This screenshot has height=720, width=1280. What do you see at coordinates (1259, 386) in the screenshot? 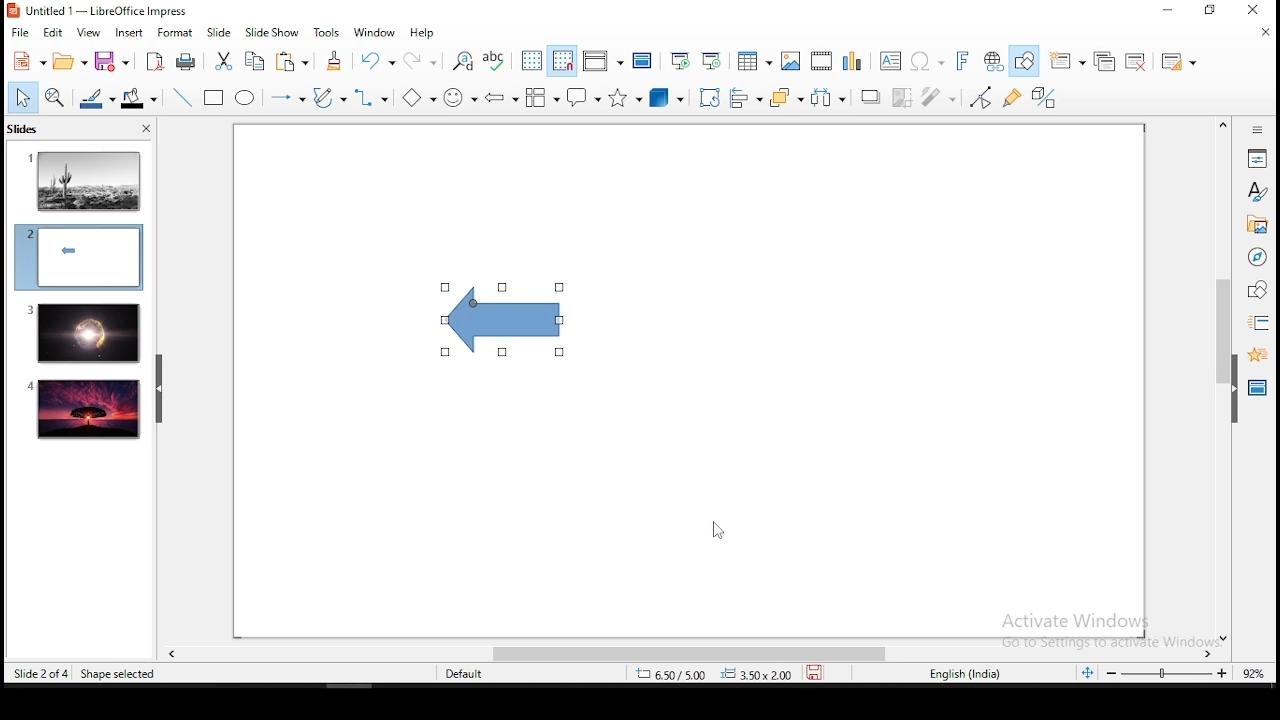
I see `master slides` at bounding box center [1259, 386].